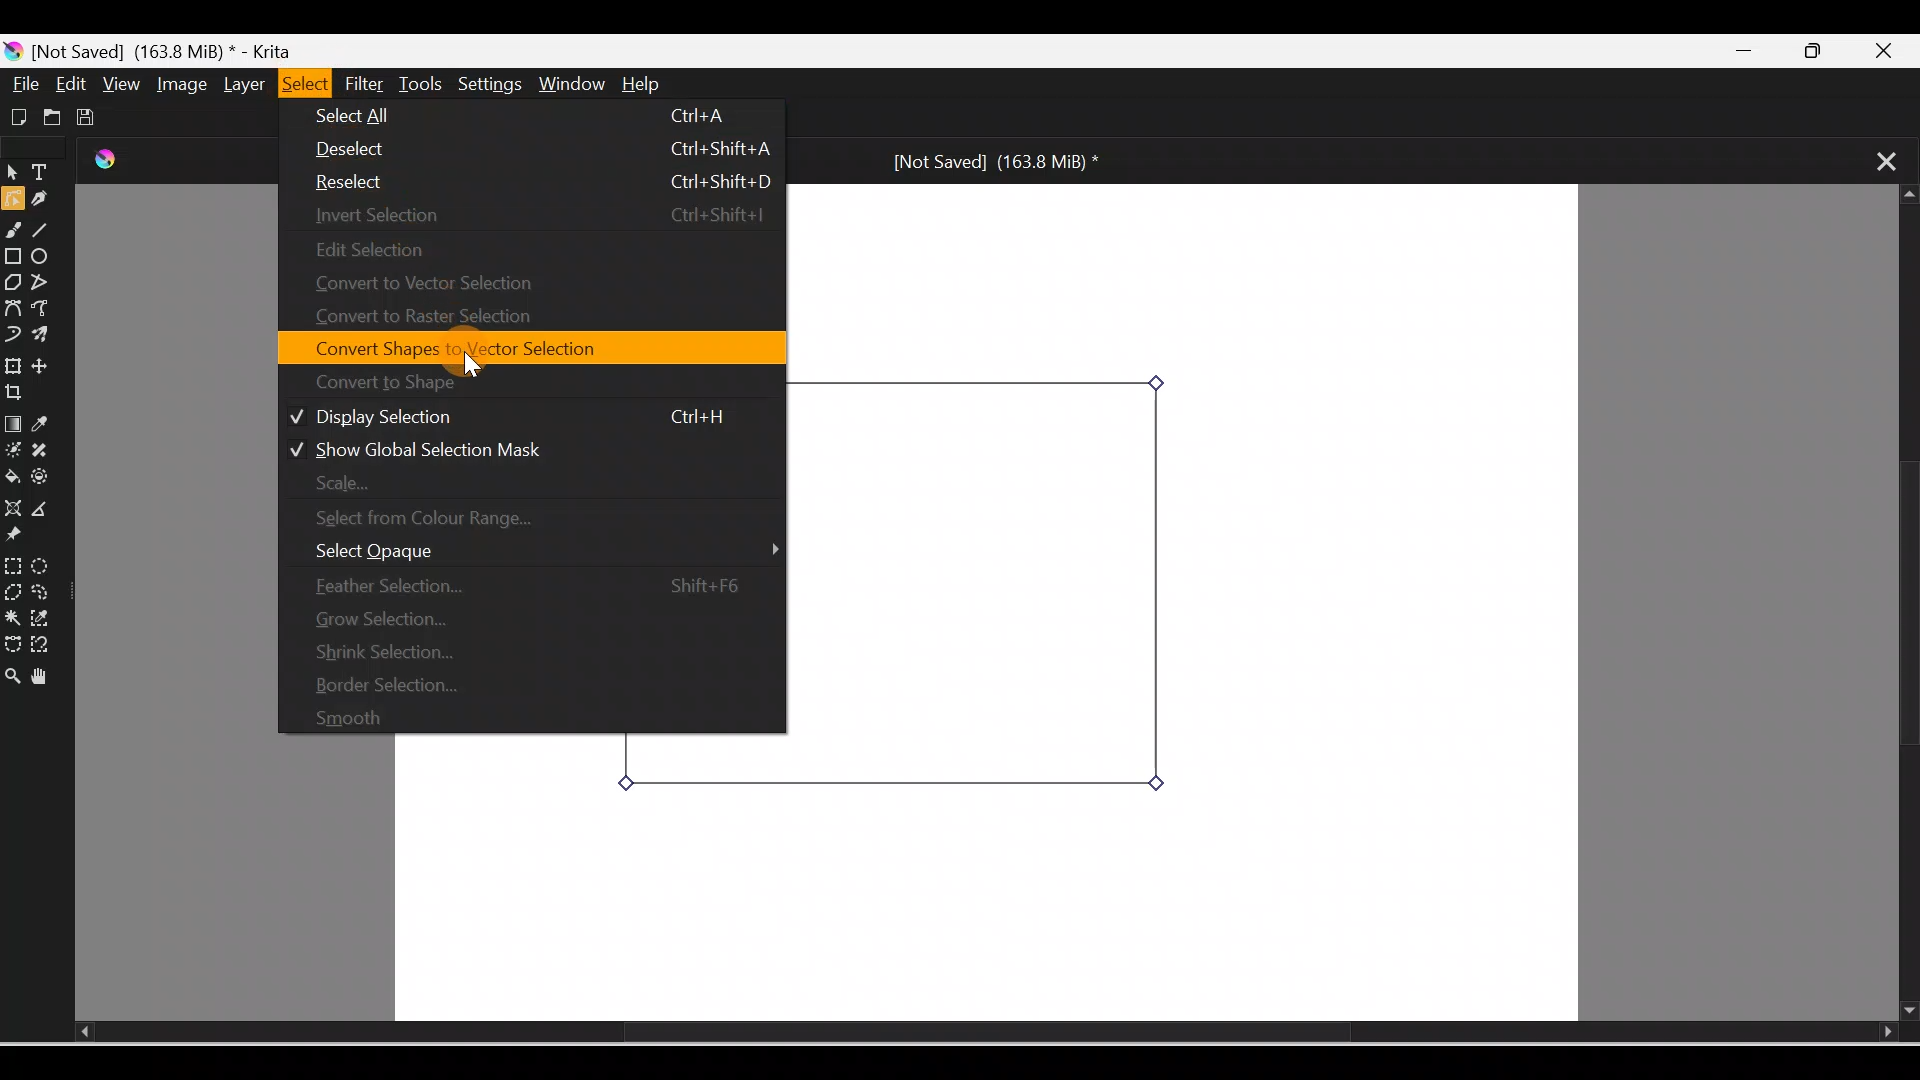 This screenshot has height=1080, width=1920. What do you see at coordinates (539, 214) in the screenshot?
I see `Insert selection` at bounding box center [539, 214].